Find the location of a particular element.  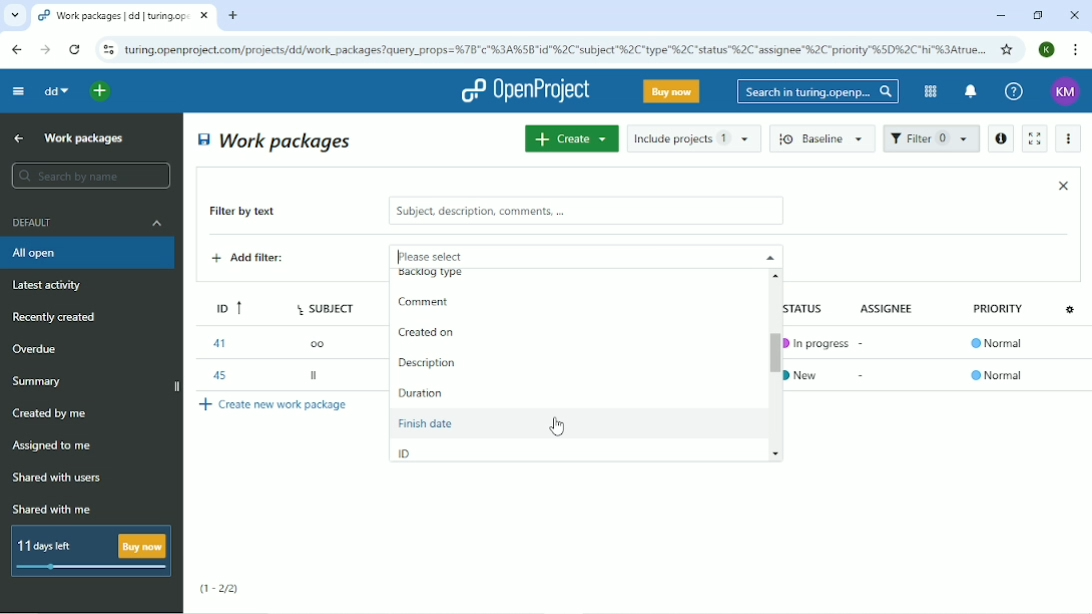

Backlog type is located at coordinates (441, 277).